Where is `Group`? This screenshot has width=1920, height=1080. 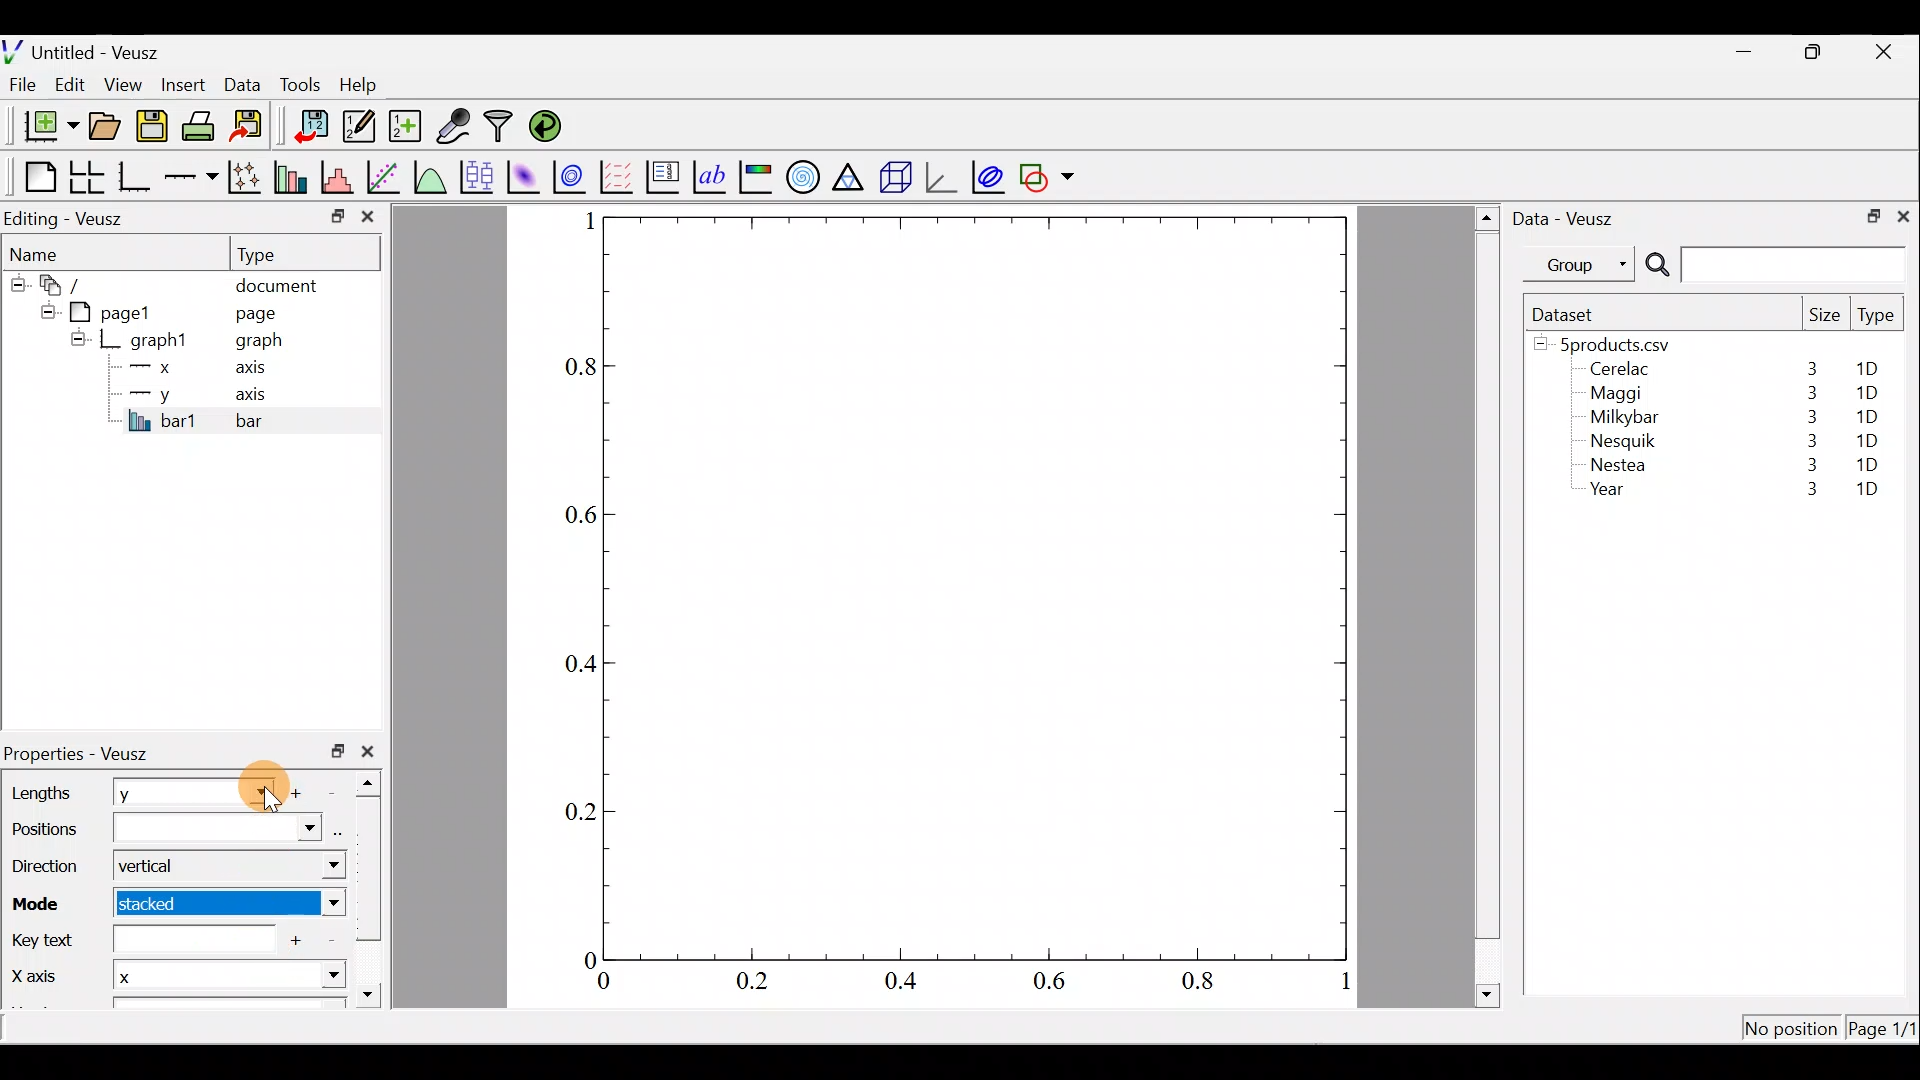
Group is located at coordinates (1583, 263).